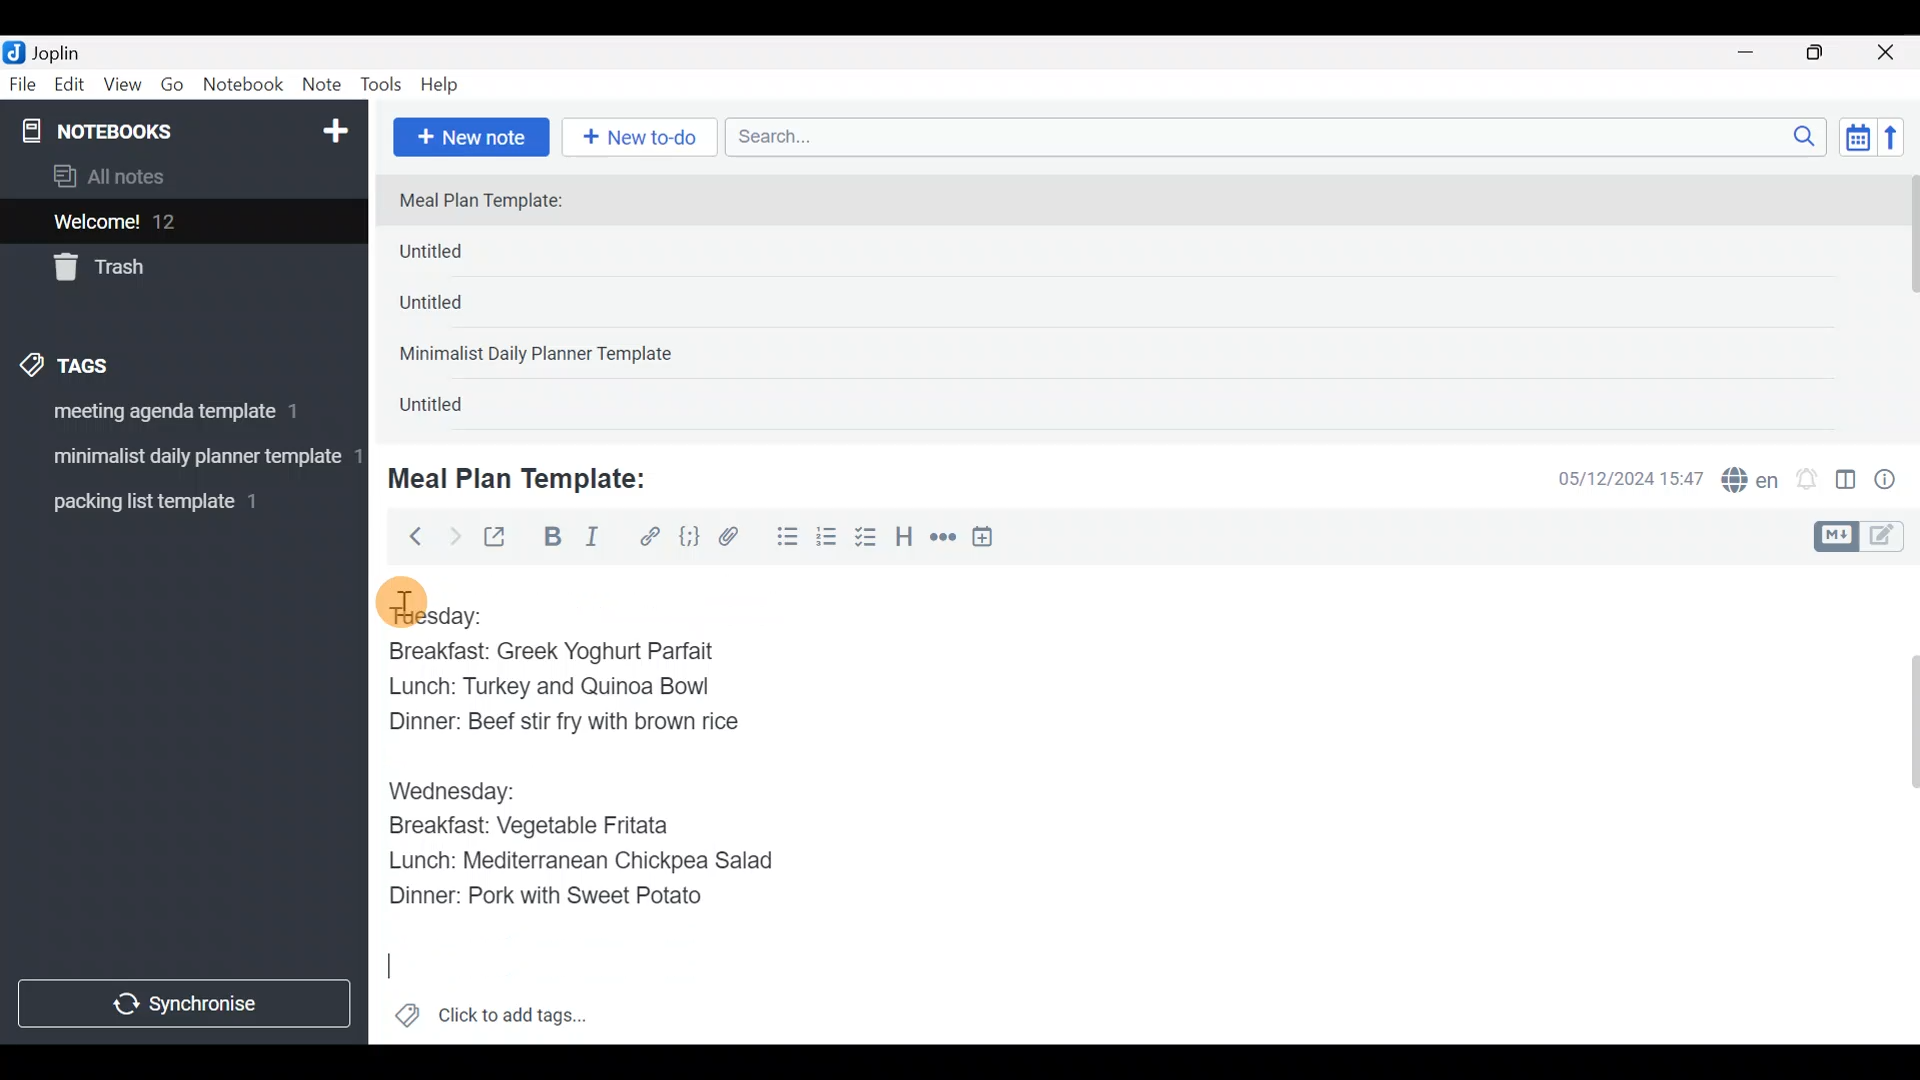  Describe the element at coordinates (1847, 482) in the screenshot. I see `Toggle editor layout` at that location.